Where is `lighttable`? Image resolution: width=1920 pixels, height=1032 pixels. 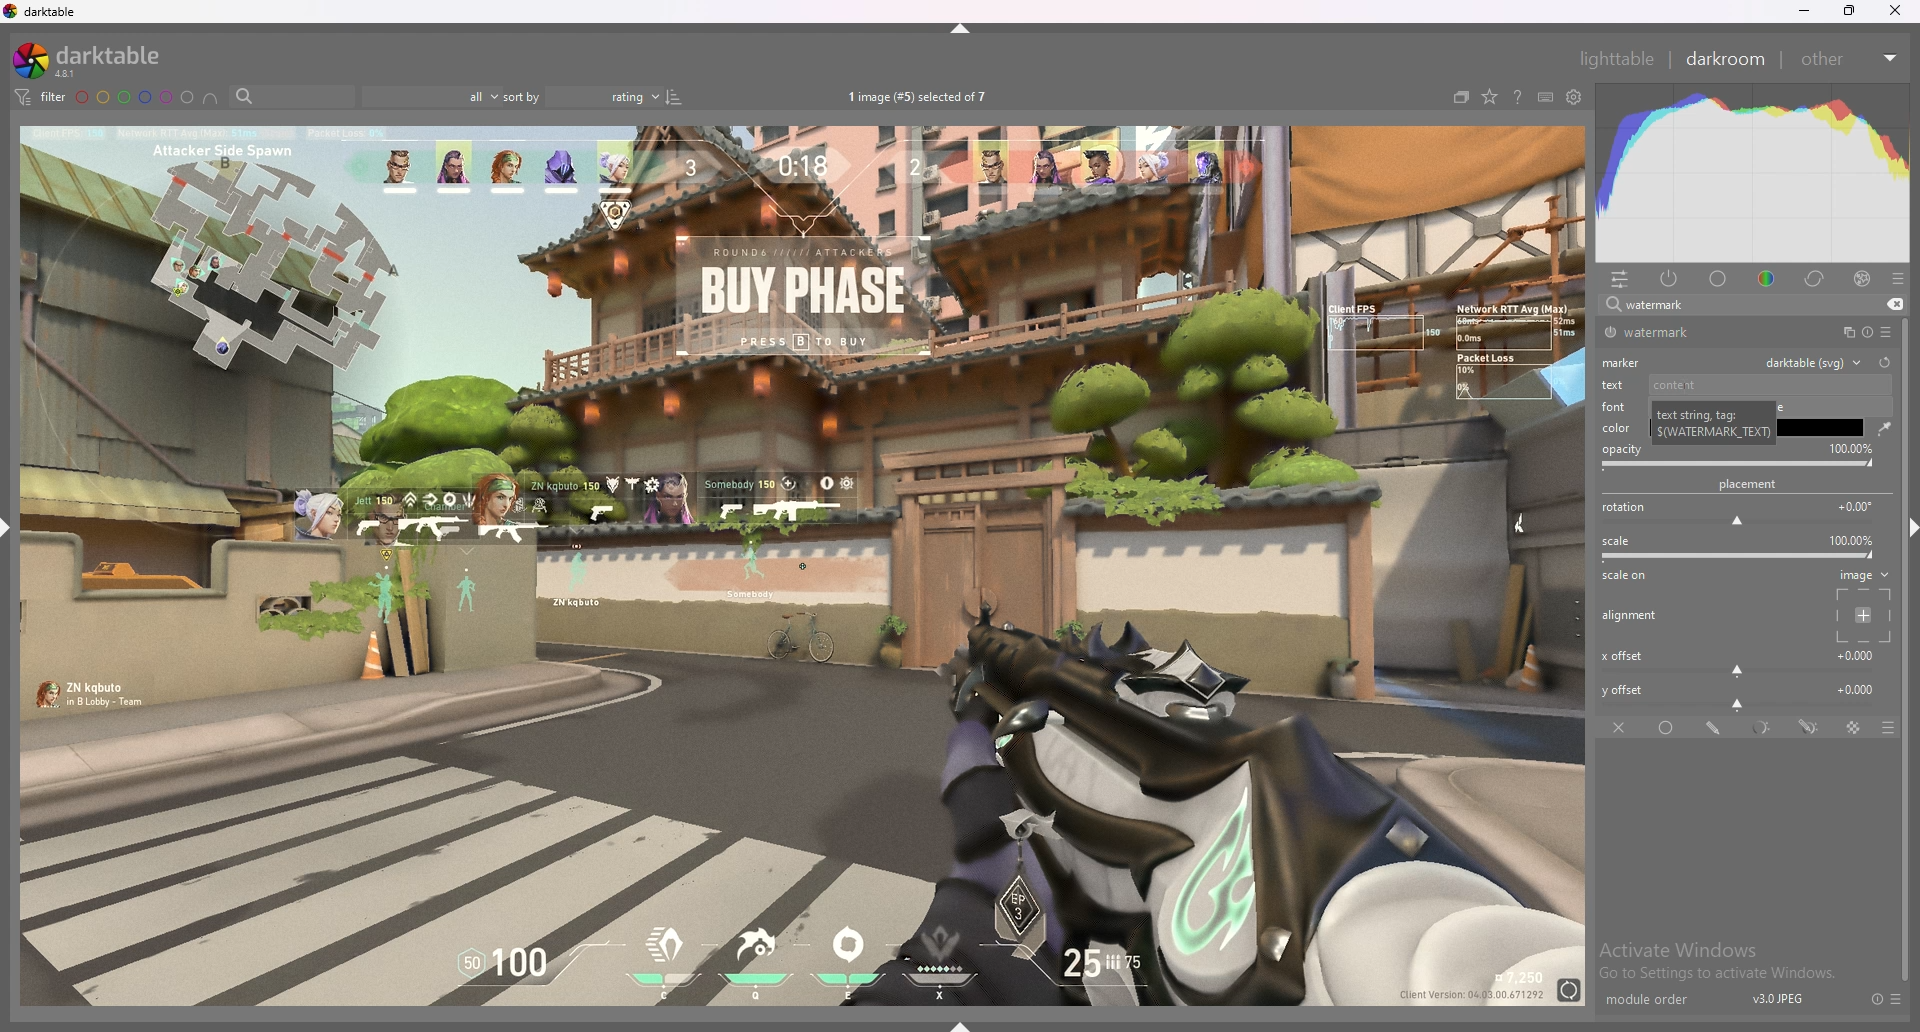 lighttable is located at coordinates (1616, 58).